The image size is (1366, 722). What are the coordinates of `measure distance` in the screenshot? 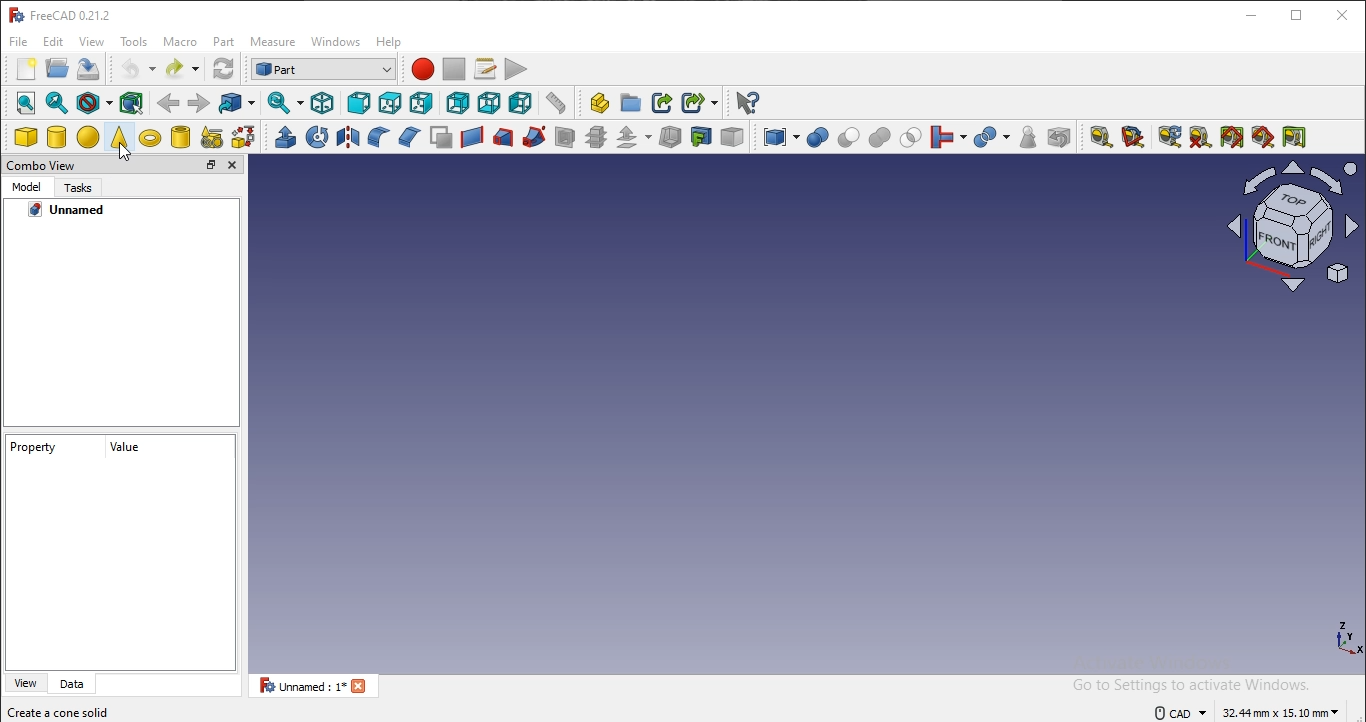 It's located at (556, 102).